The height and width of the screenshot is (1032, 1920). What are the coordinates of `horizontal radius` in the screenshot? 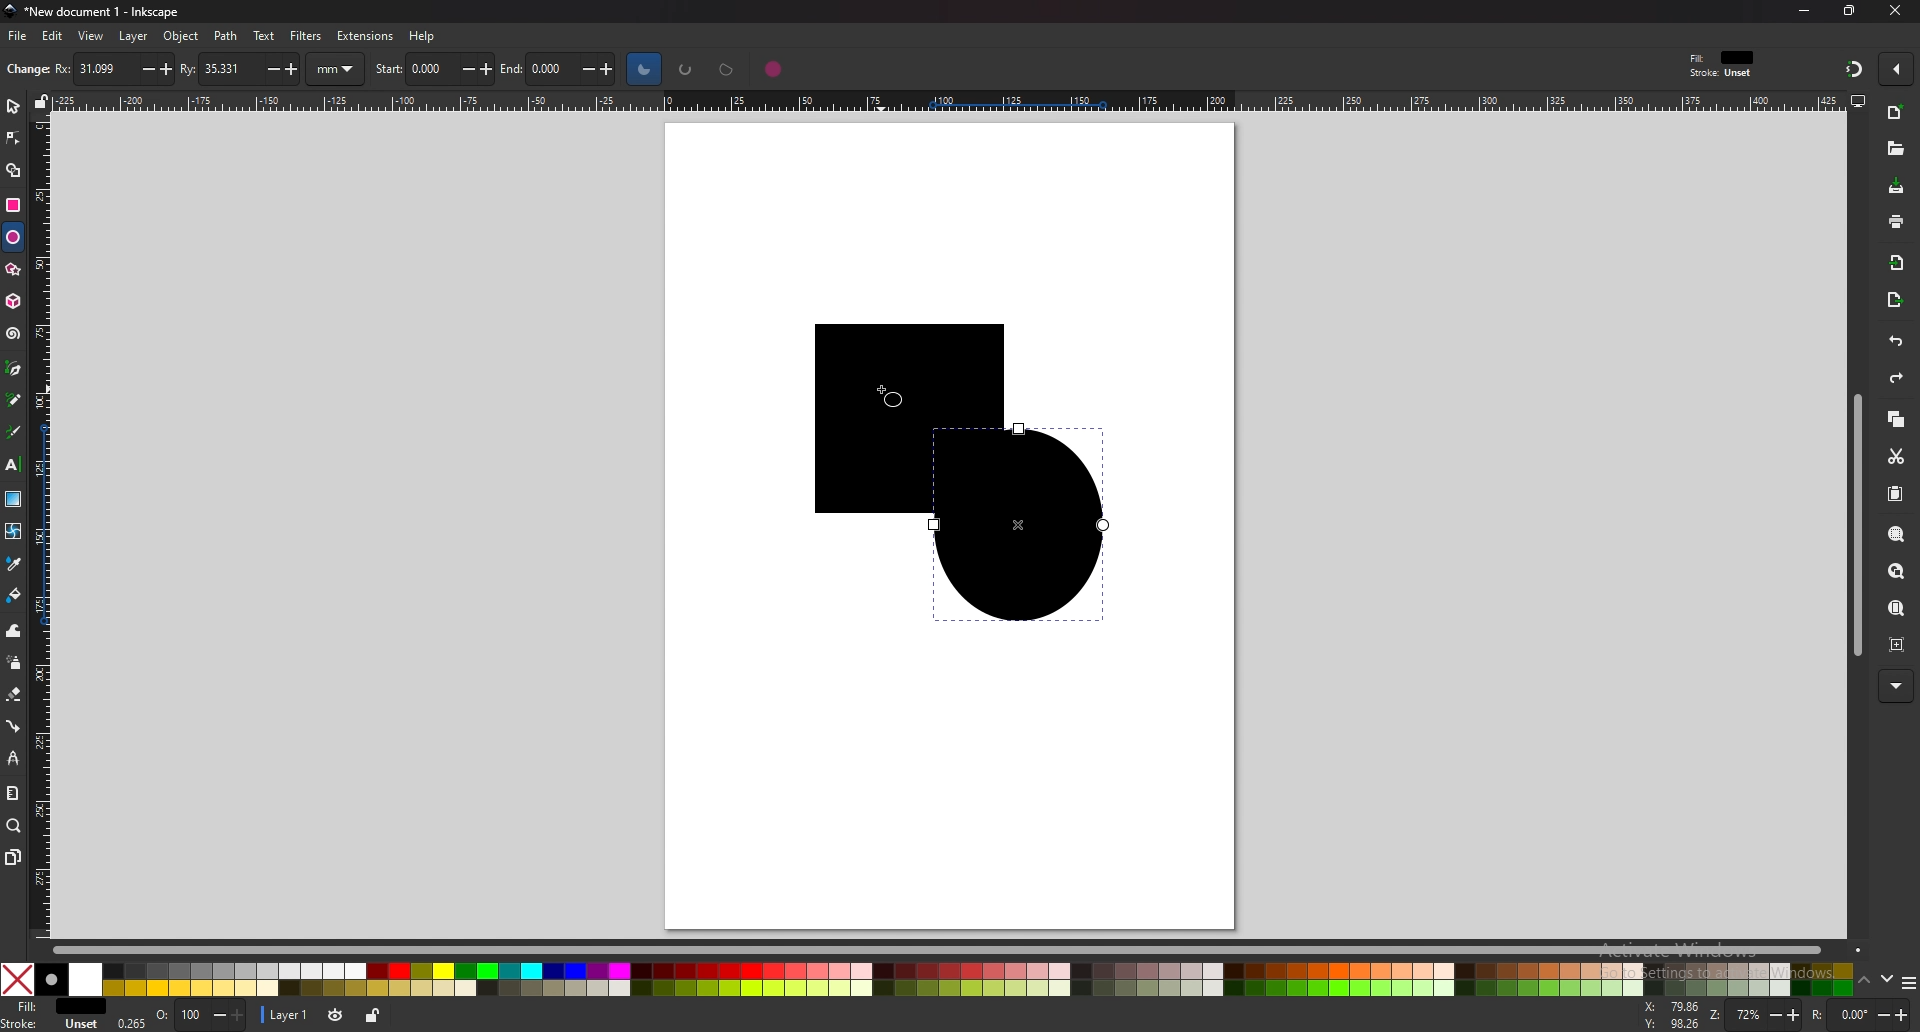 It's located at (111, 68).